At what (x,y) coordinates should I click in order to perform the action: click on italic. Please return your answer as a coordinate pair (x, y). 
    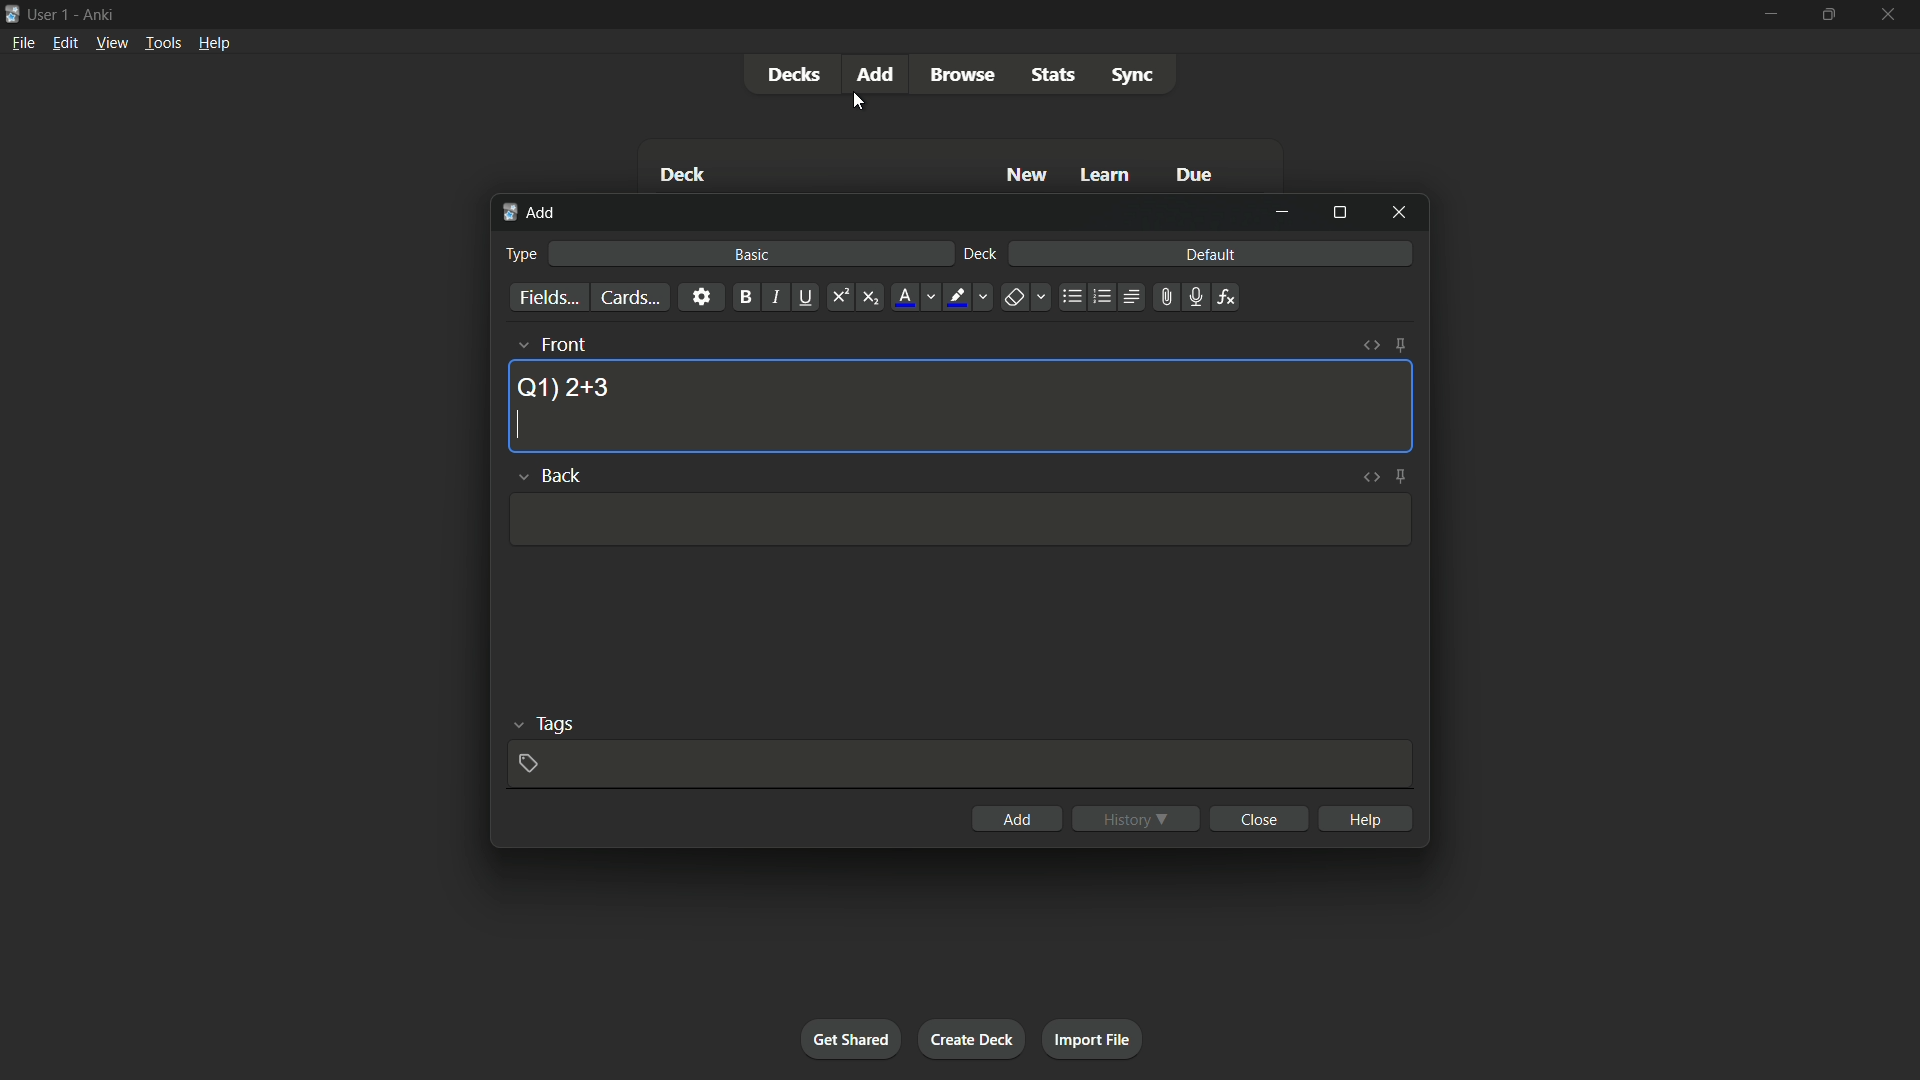
    Looking at the image, I should click on (774, 297).